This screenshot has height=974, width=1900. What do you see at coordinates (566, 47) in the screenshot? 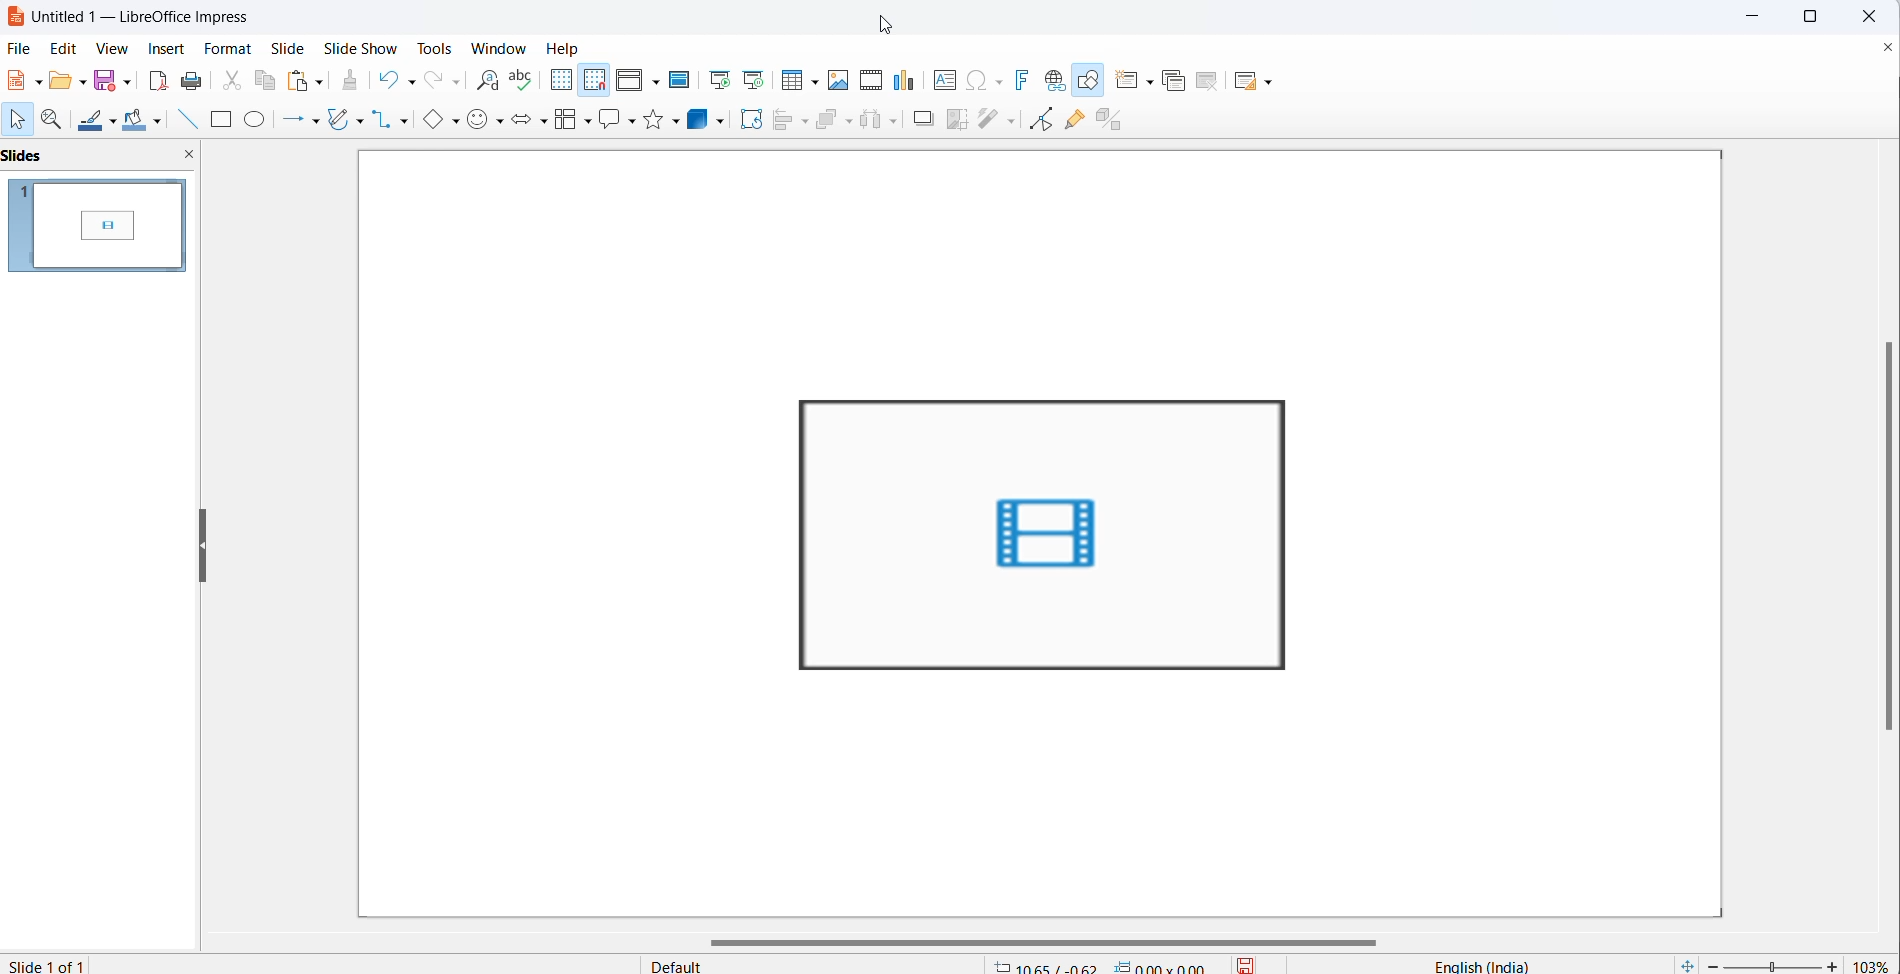
I see `help` at bounding box center [566, 47].